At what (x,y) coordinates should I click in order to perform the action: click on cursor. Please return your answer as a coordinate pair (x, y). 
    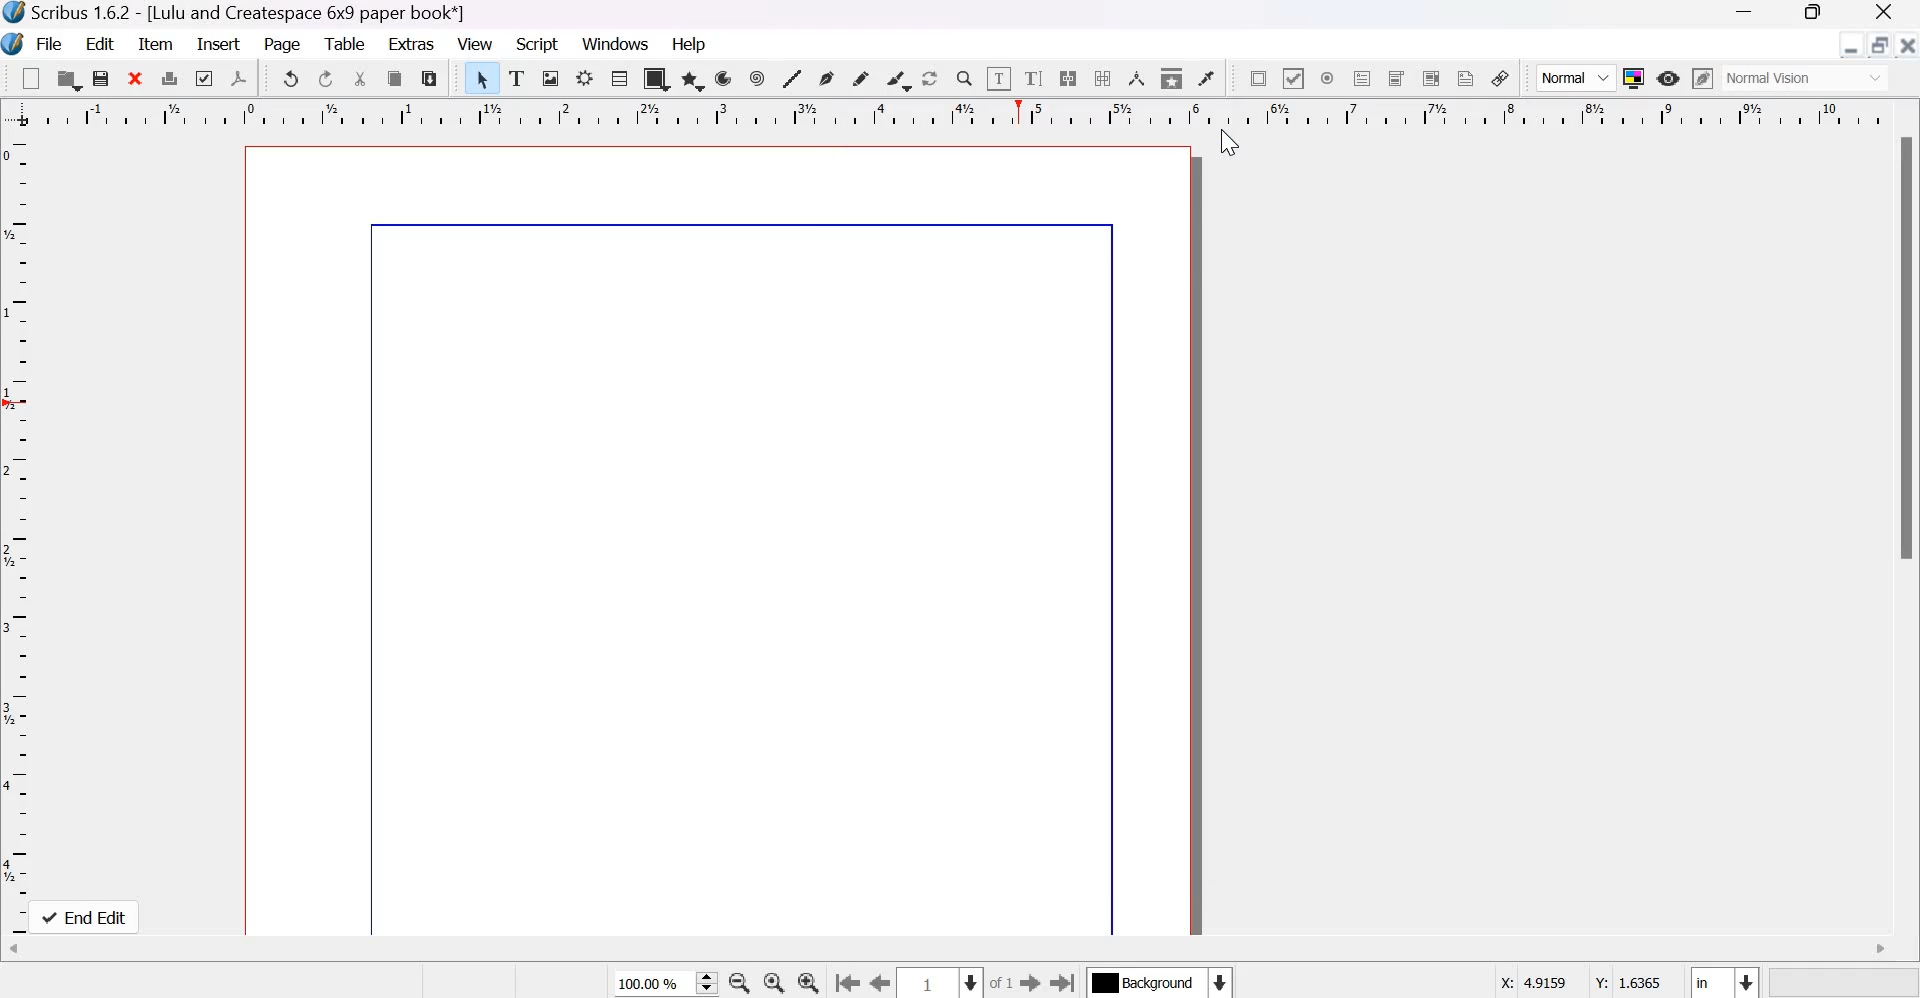
    Looking at the image, I should click on (1227, 143).